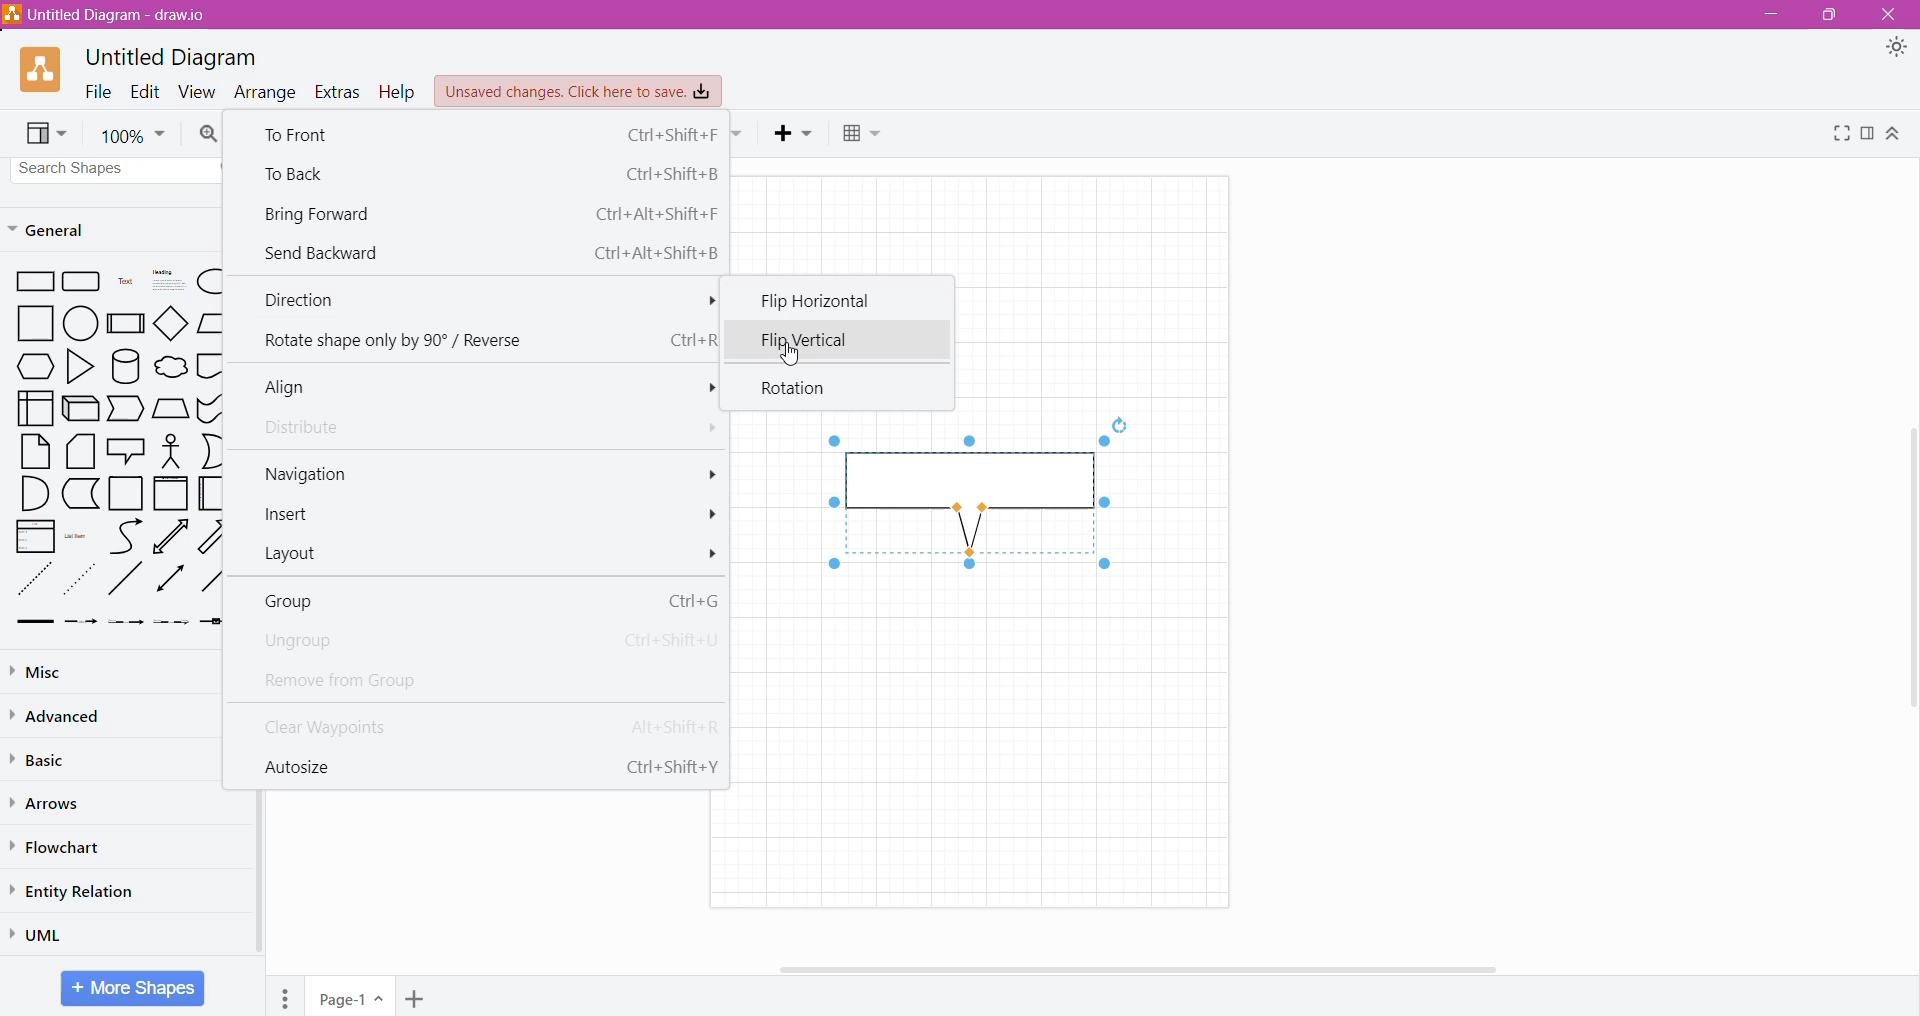  What do you see at coordinates (484, 341) in the screenshot?
I see `Rotate shape by only 90 degrees/Reverse` at bounding box center [484, 341].